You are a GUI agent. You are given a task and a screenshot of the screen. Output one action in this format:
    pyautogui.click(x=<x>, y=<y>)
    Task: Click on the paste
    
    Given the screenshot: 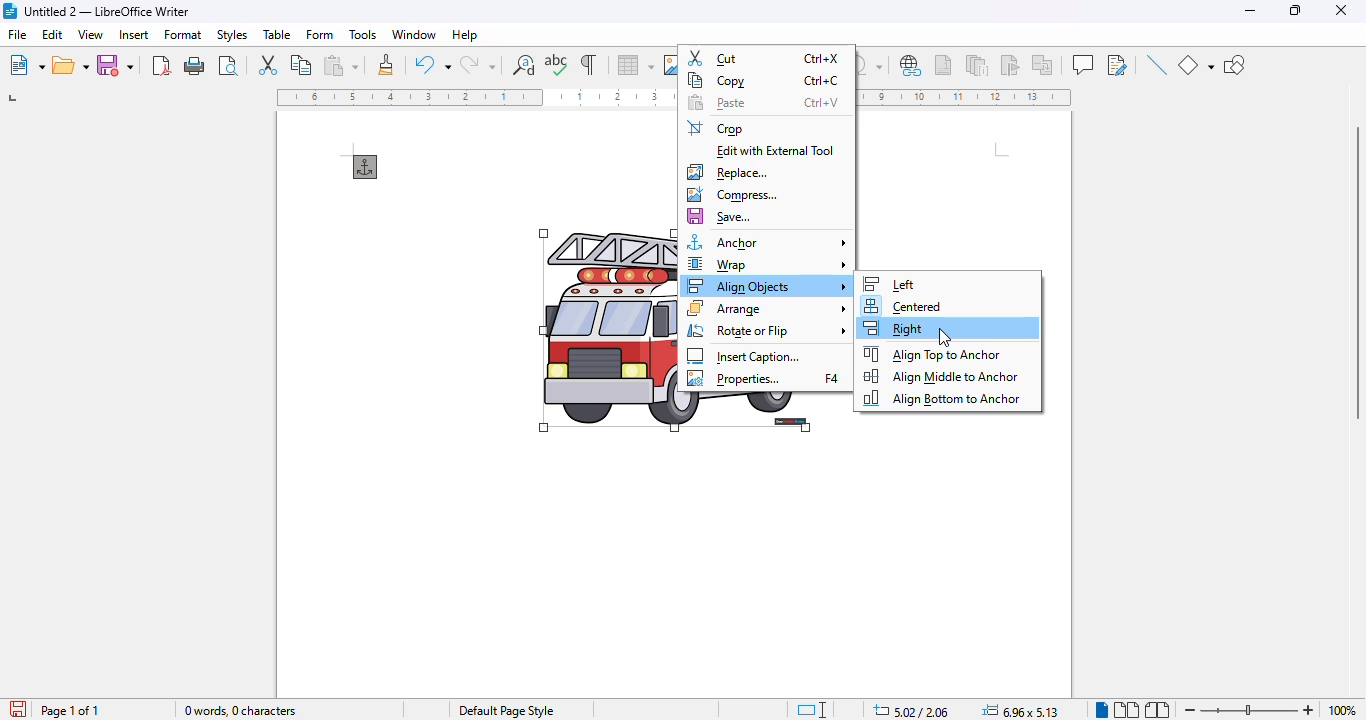 What is the action you would take?
    pyautogui.click(x=341, y=65)
    